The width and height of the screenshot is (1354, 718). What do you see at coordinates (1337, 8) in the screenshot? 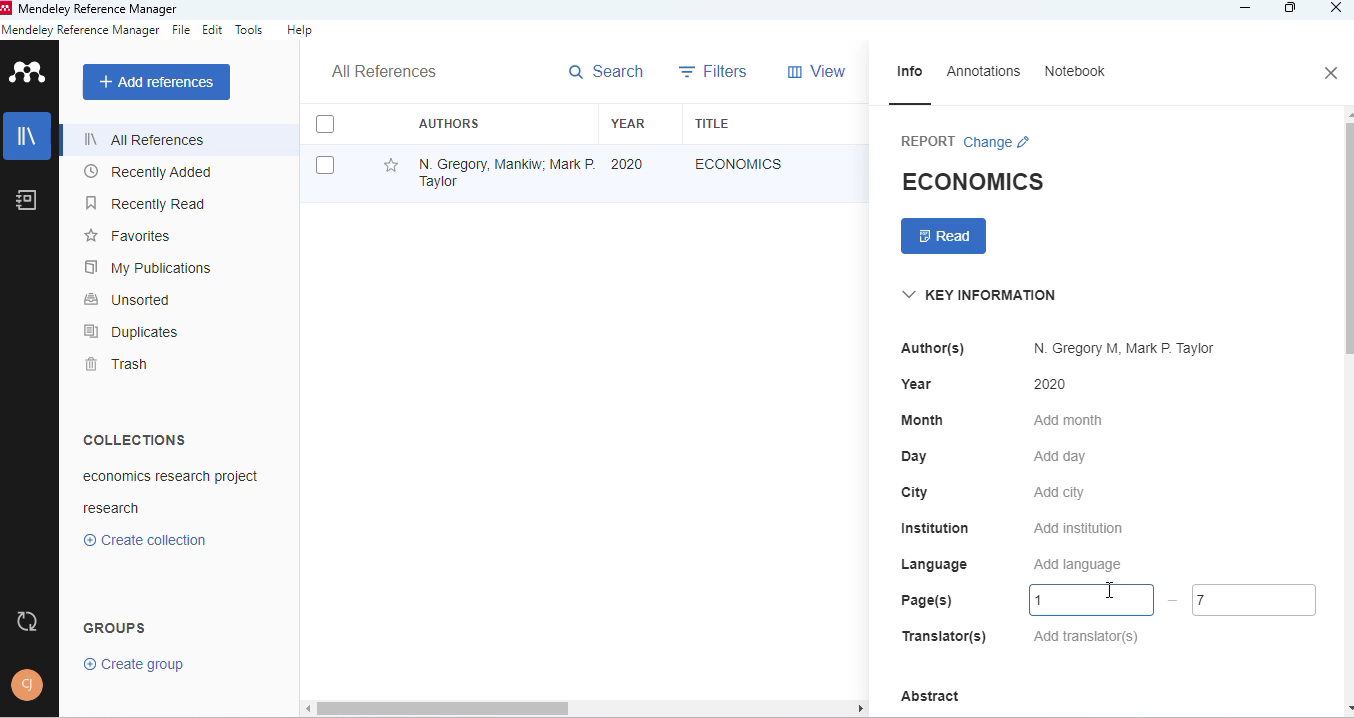
I see `close` at bounding box center [1337, 8].